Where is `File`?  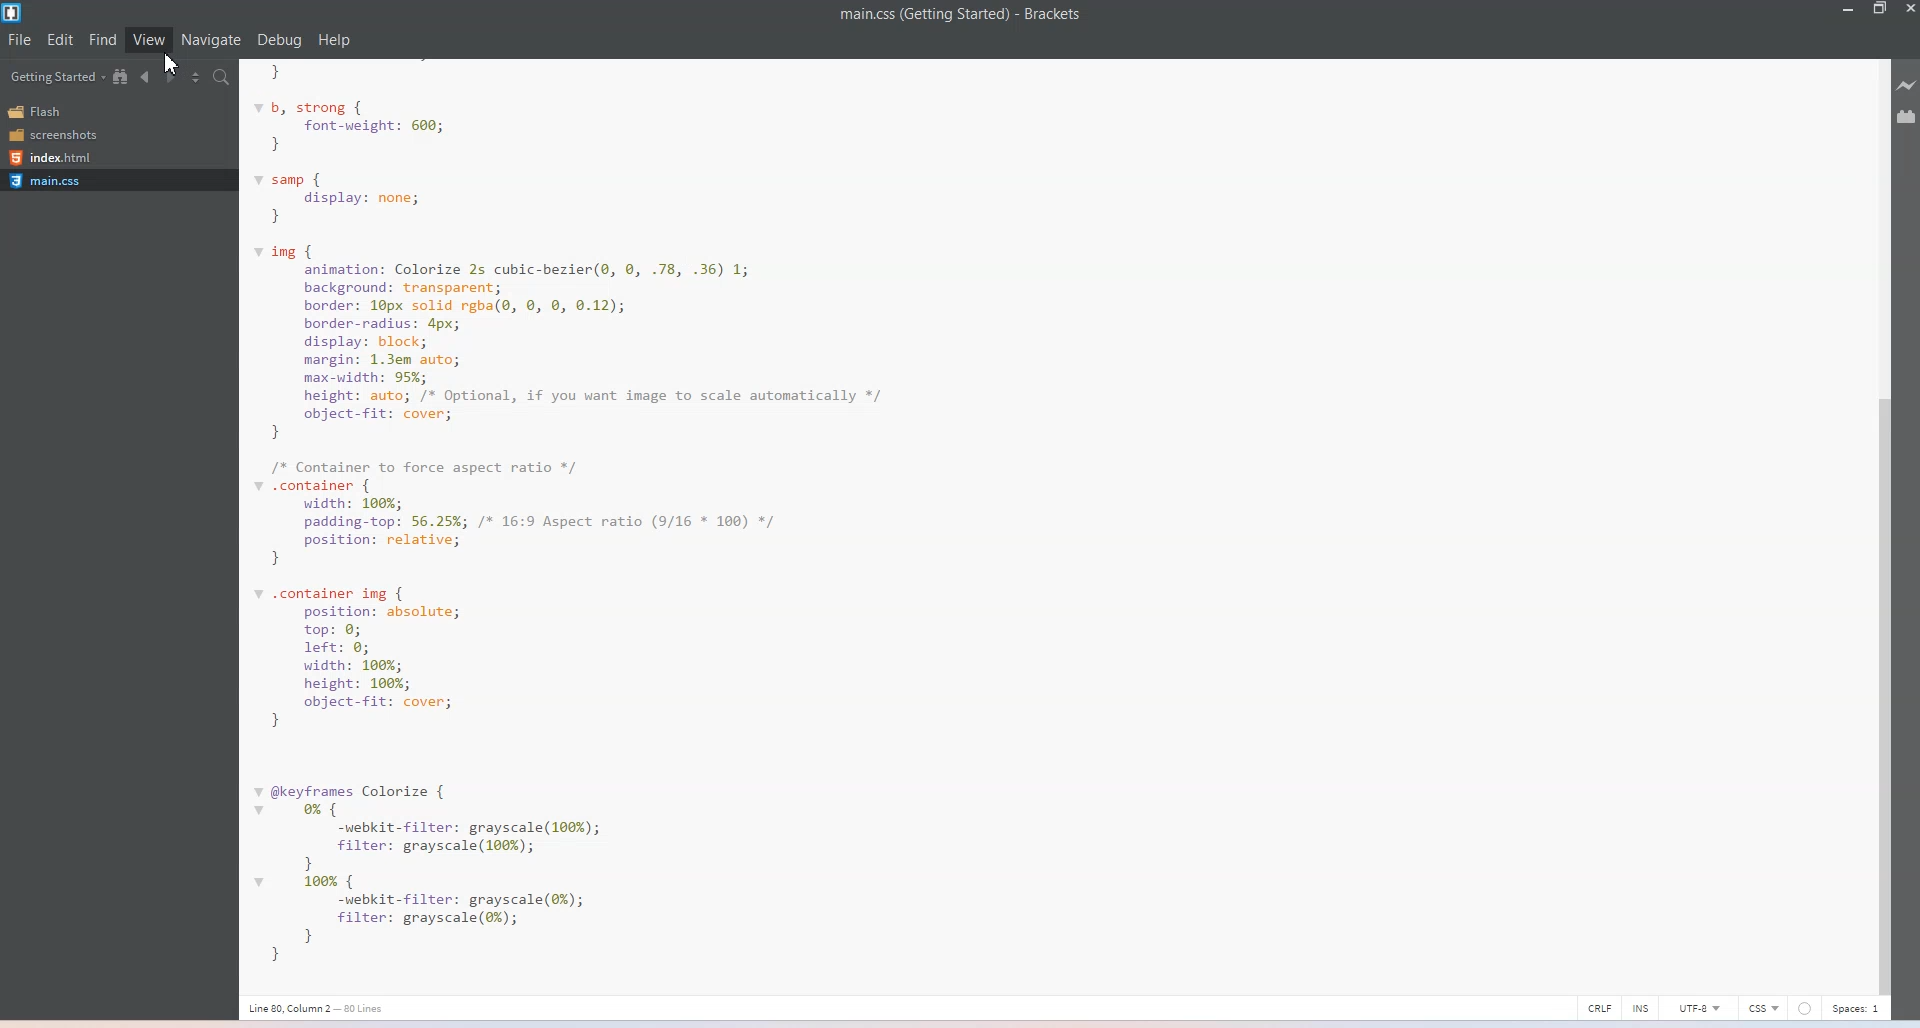
File is located at coordinates (19, 39).